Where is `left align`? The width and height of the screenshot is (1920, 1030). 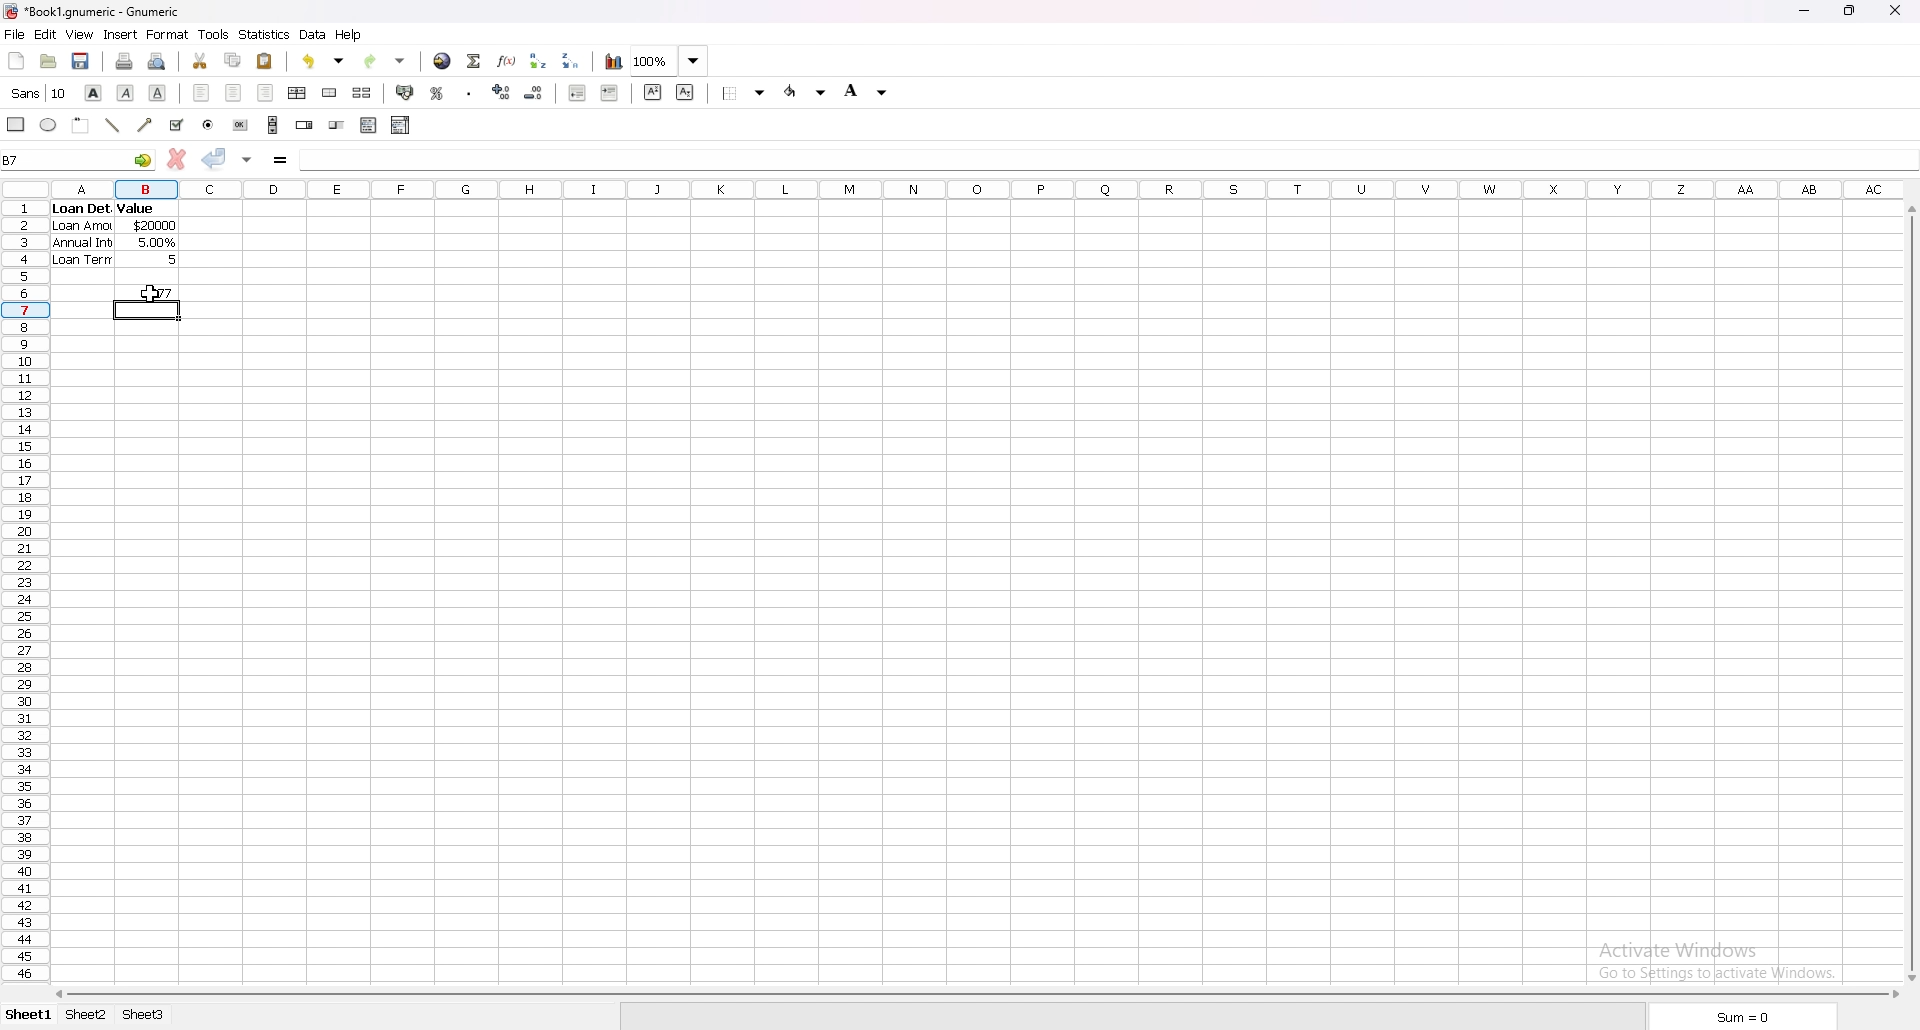 left align is located at coordinates (201, 92).